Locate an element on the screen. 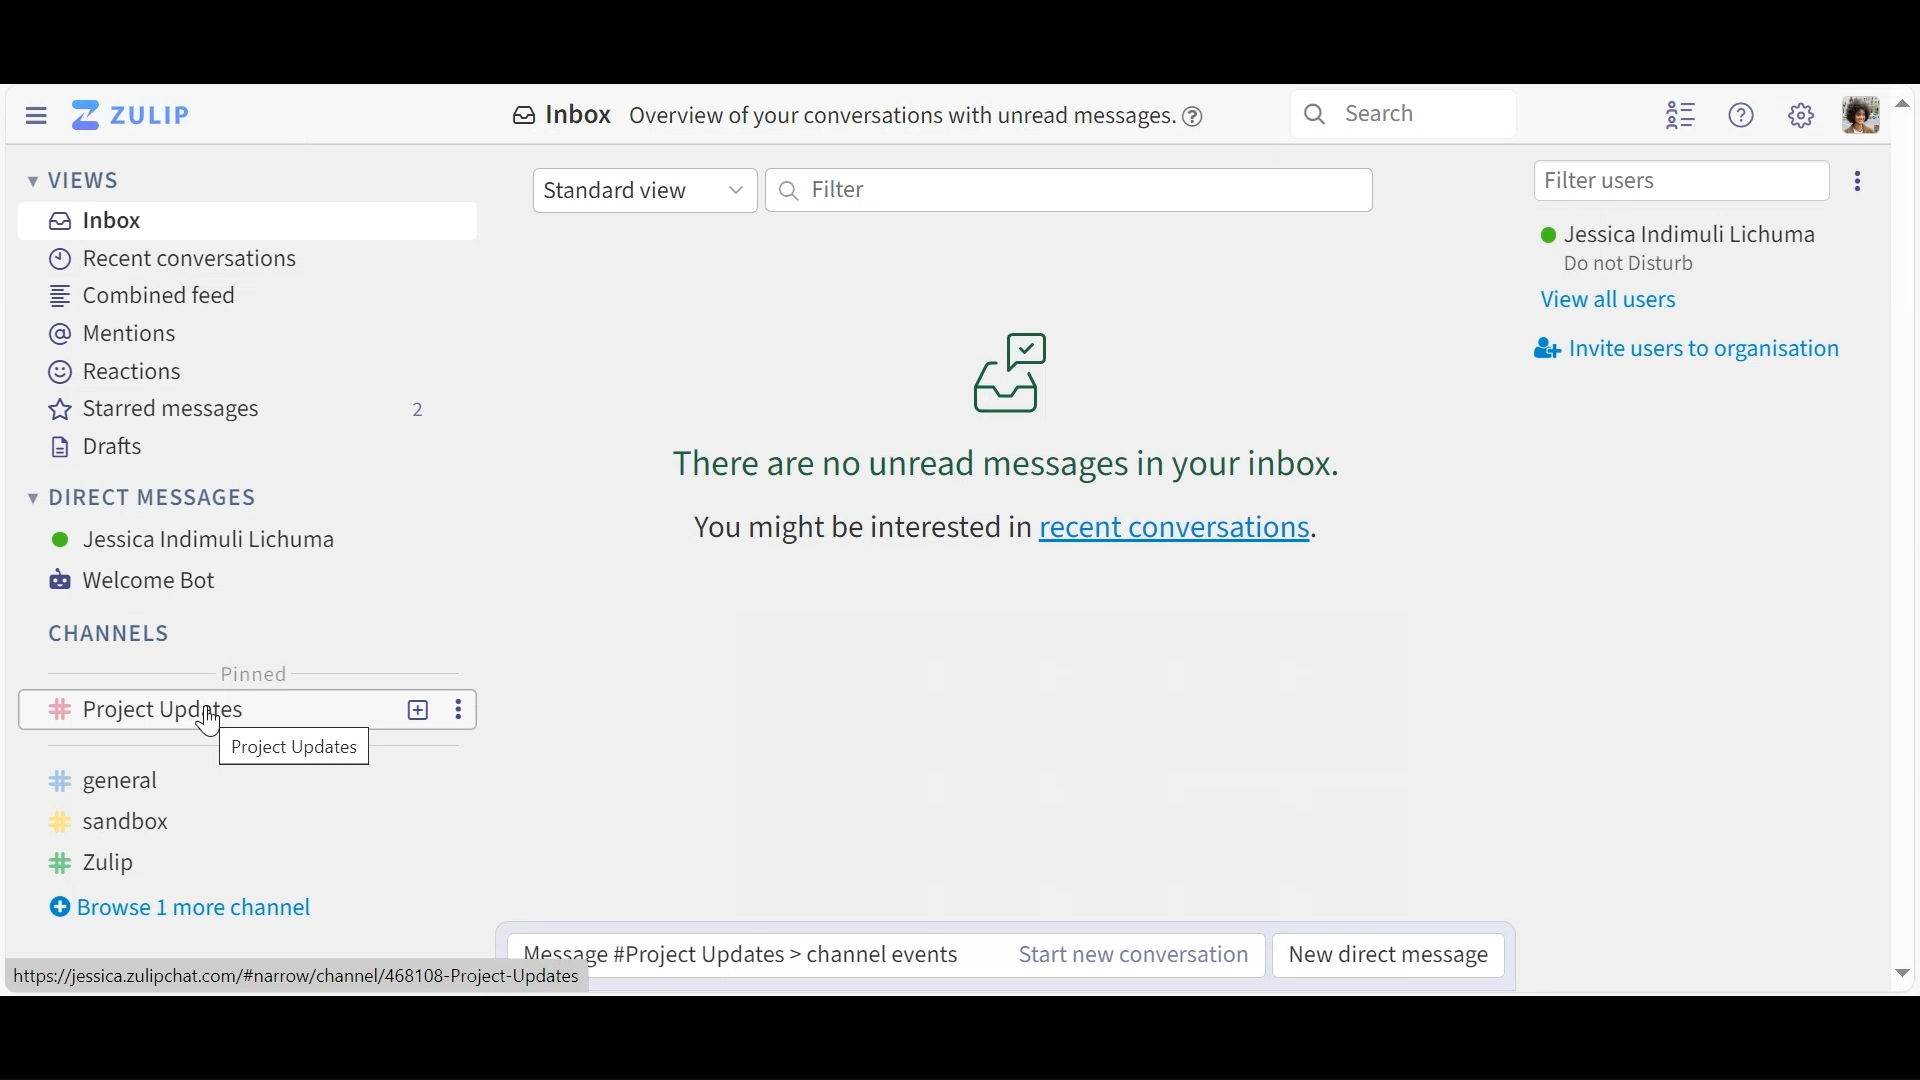  Direct Messages is located at coordinates (143, 499).